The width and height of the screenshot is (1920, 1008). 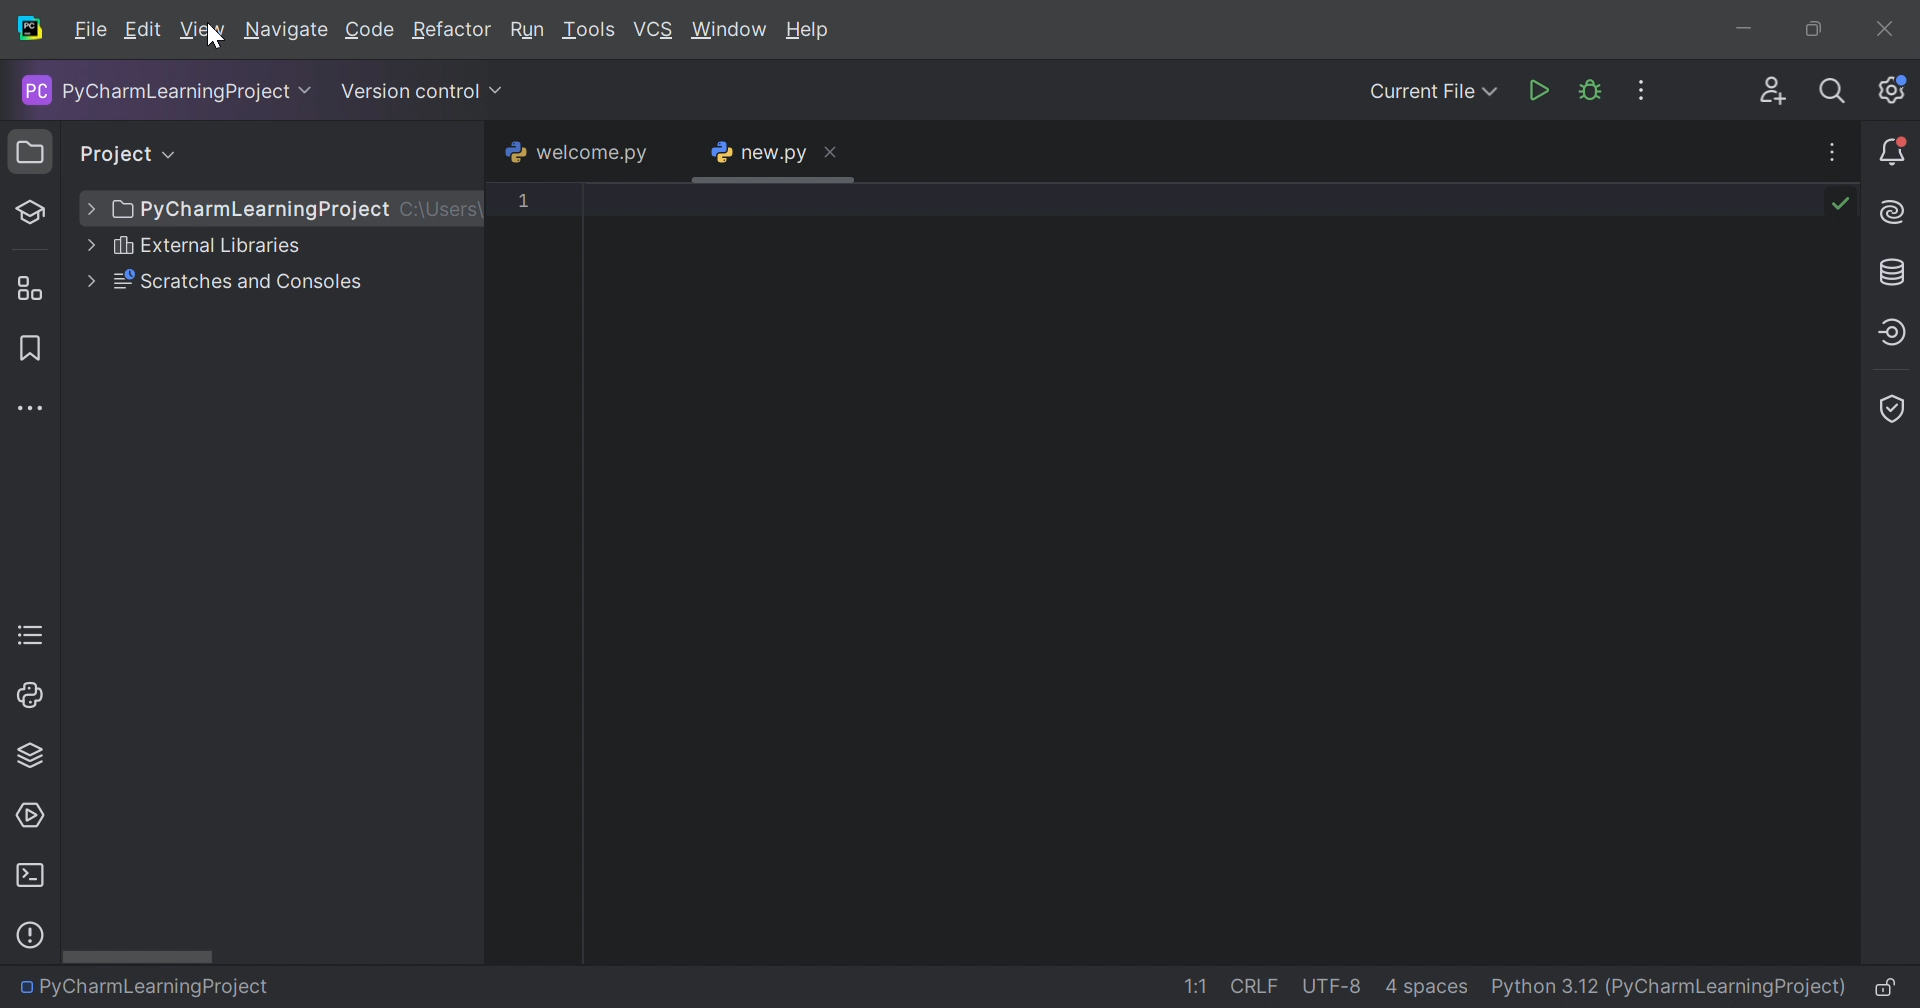 I want to click on Database, so click(x=1895, y=271).